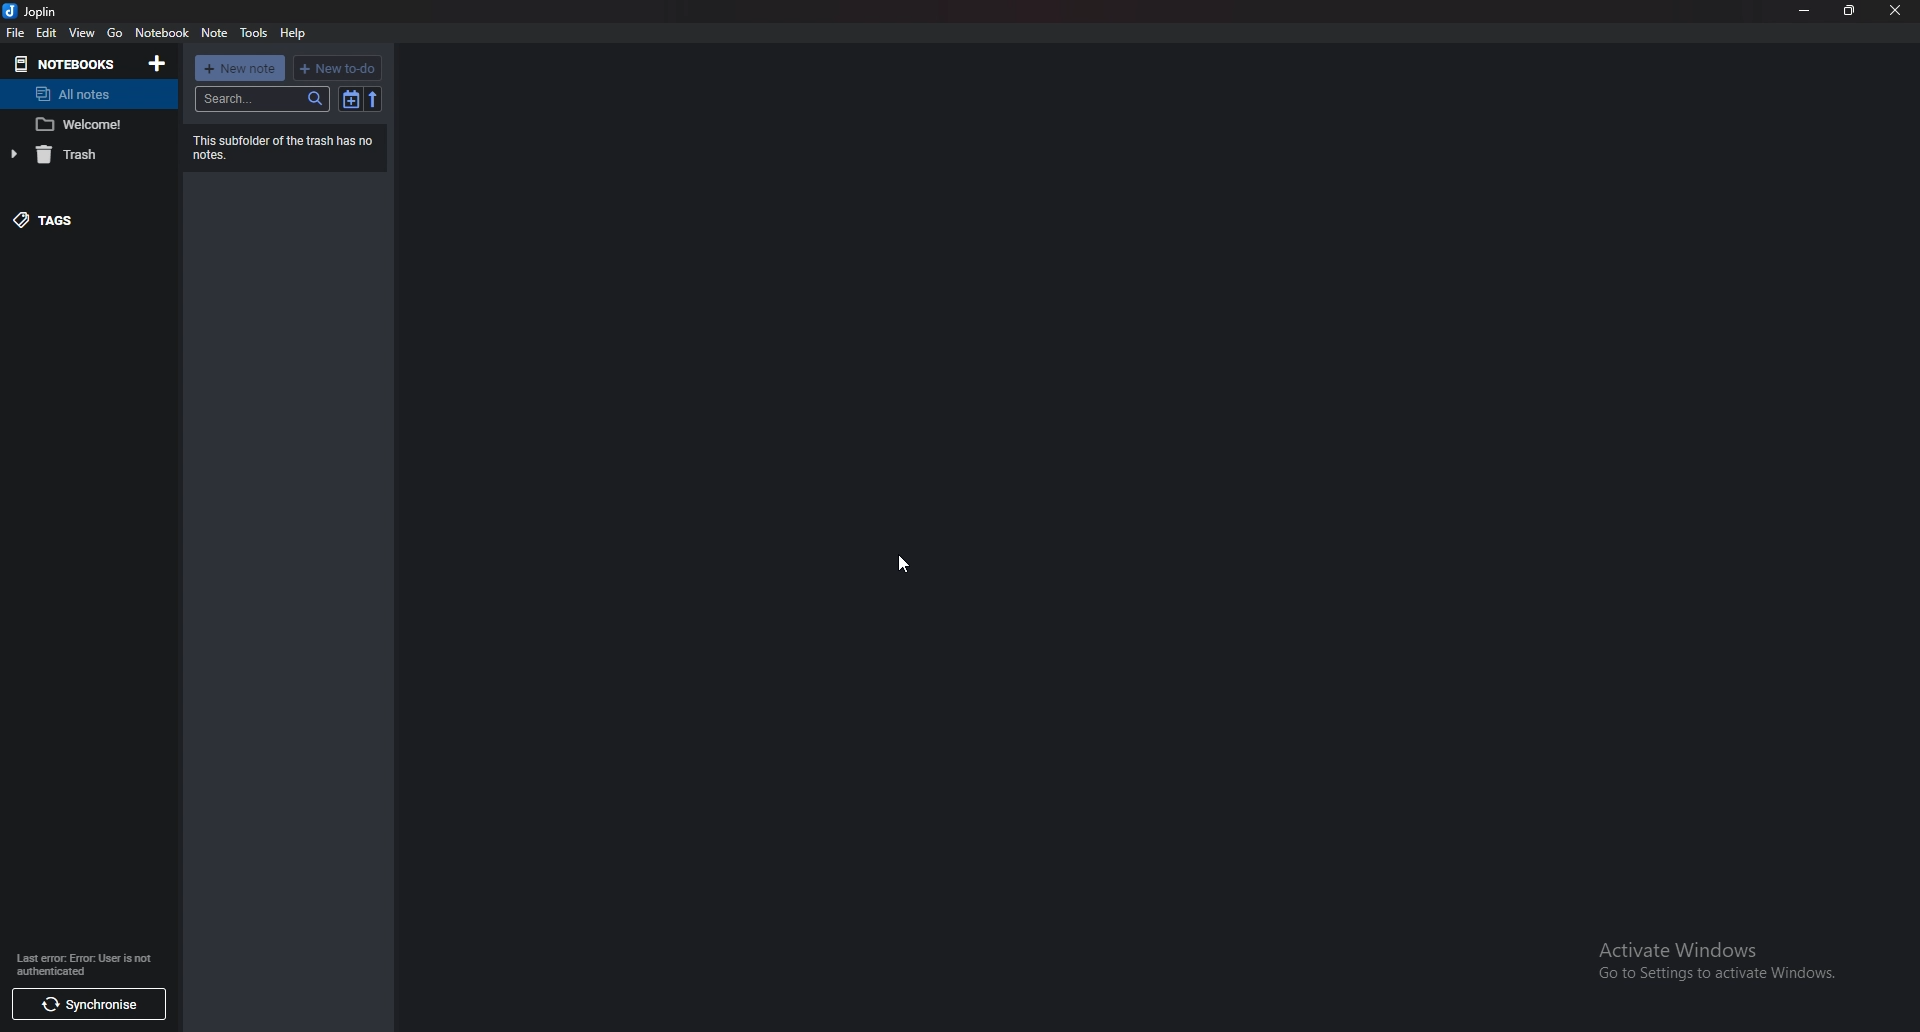 The width and height of the screenshot is (1920, 1032). Describe the element at coordinates (77, 219) in the screenshot. I see `tags` at that location.